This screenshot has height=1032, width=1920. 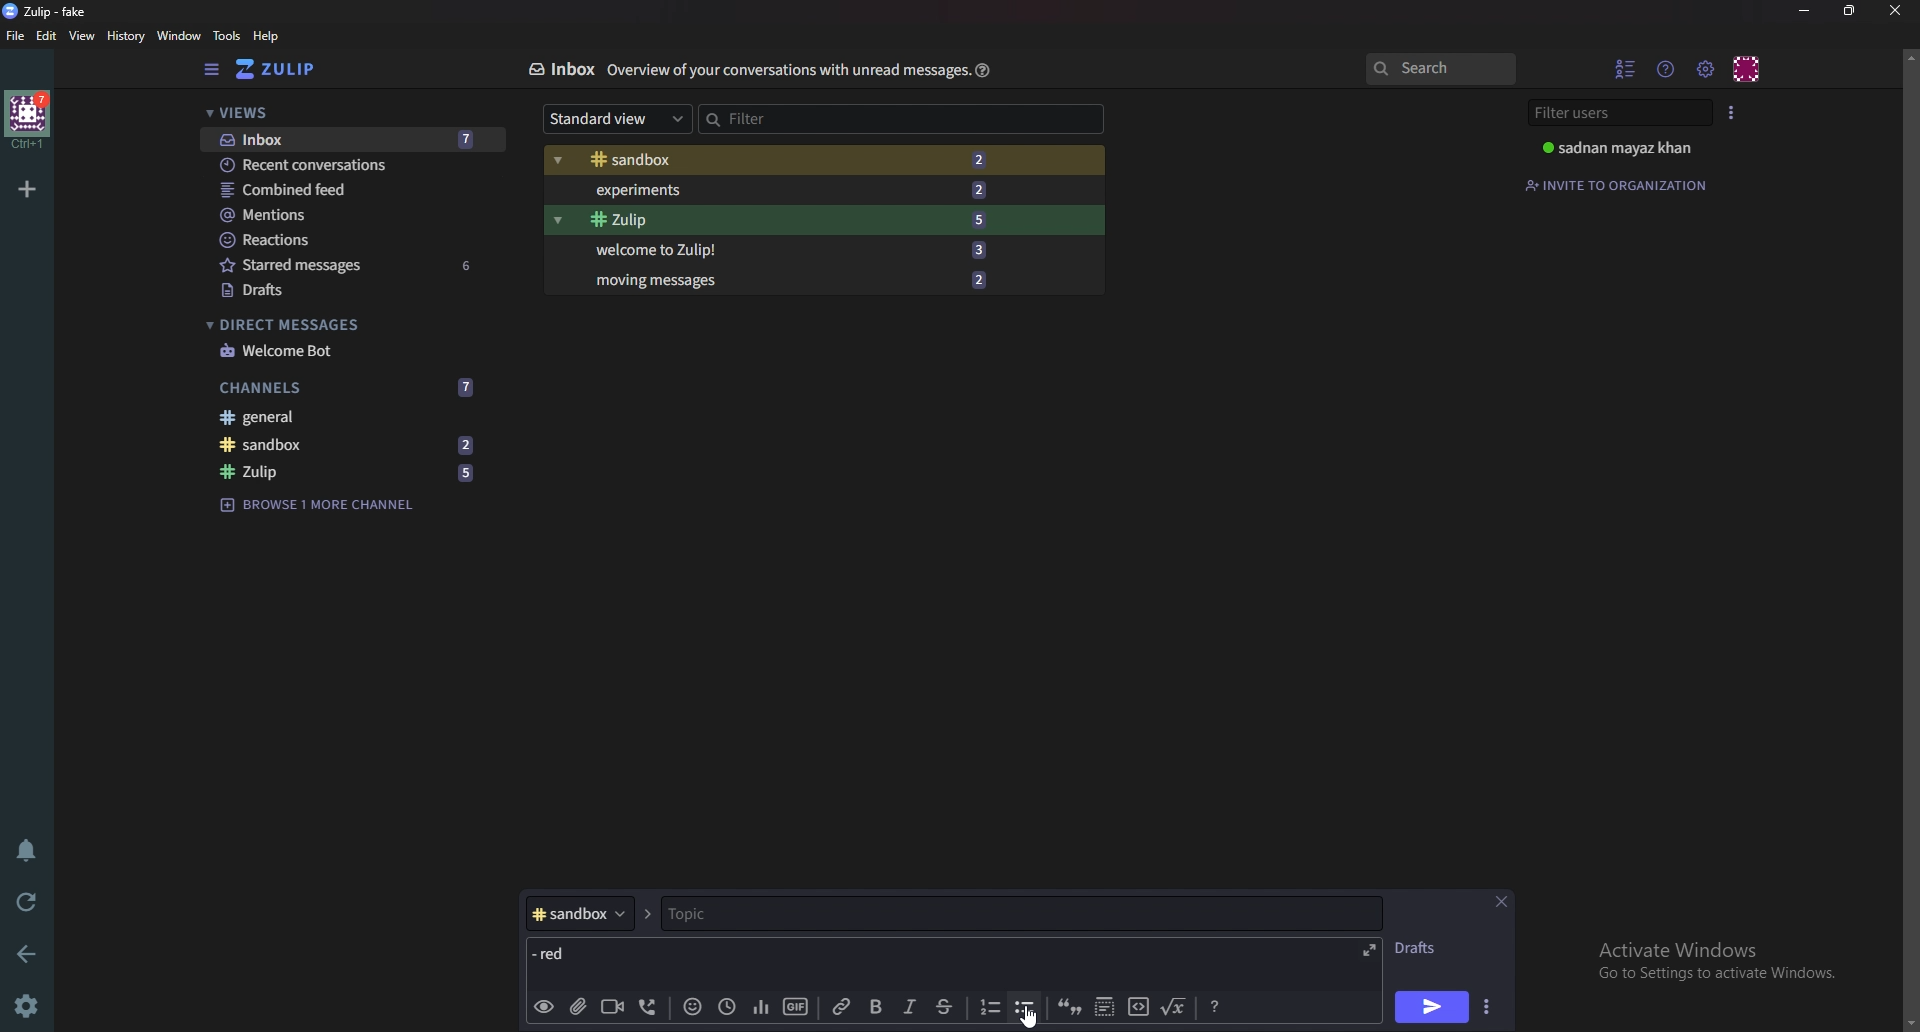 I want to click on Scroll bar, so click(x=1909, y=539).